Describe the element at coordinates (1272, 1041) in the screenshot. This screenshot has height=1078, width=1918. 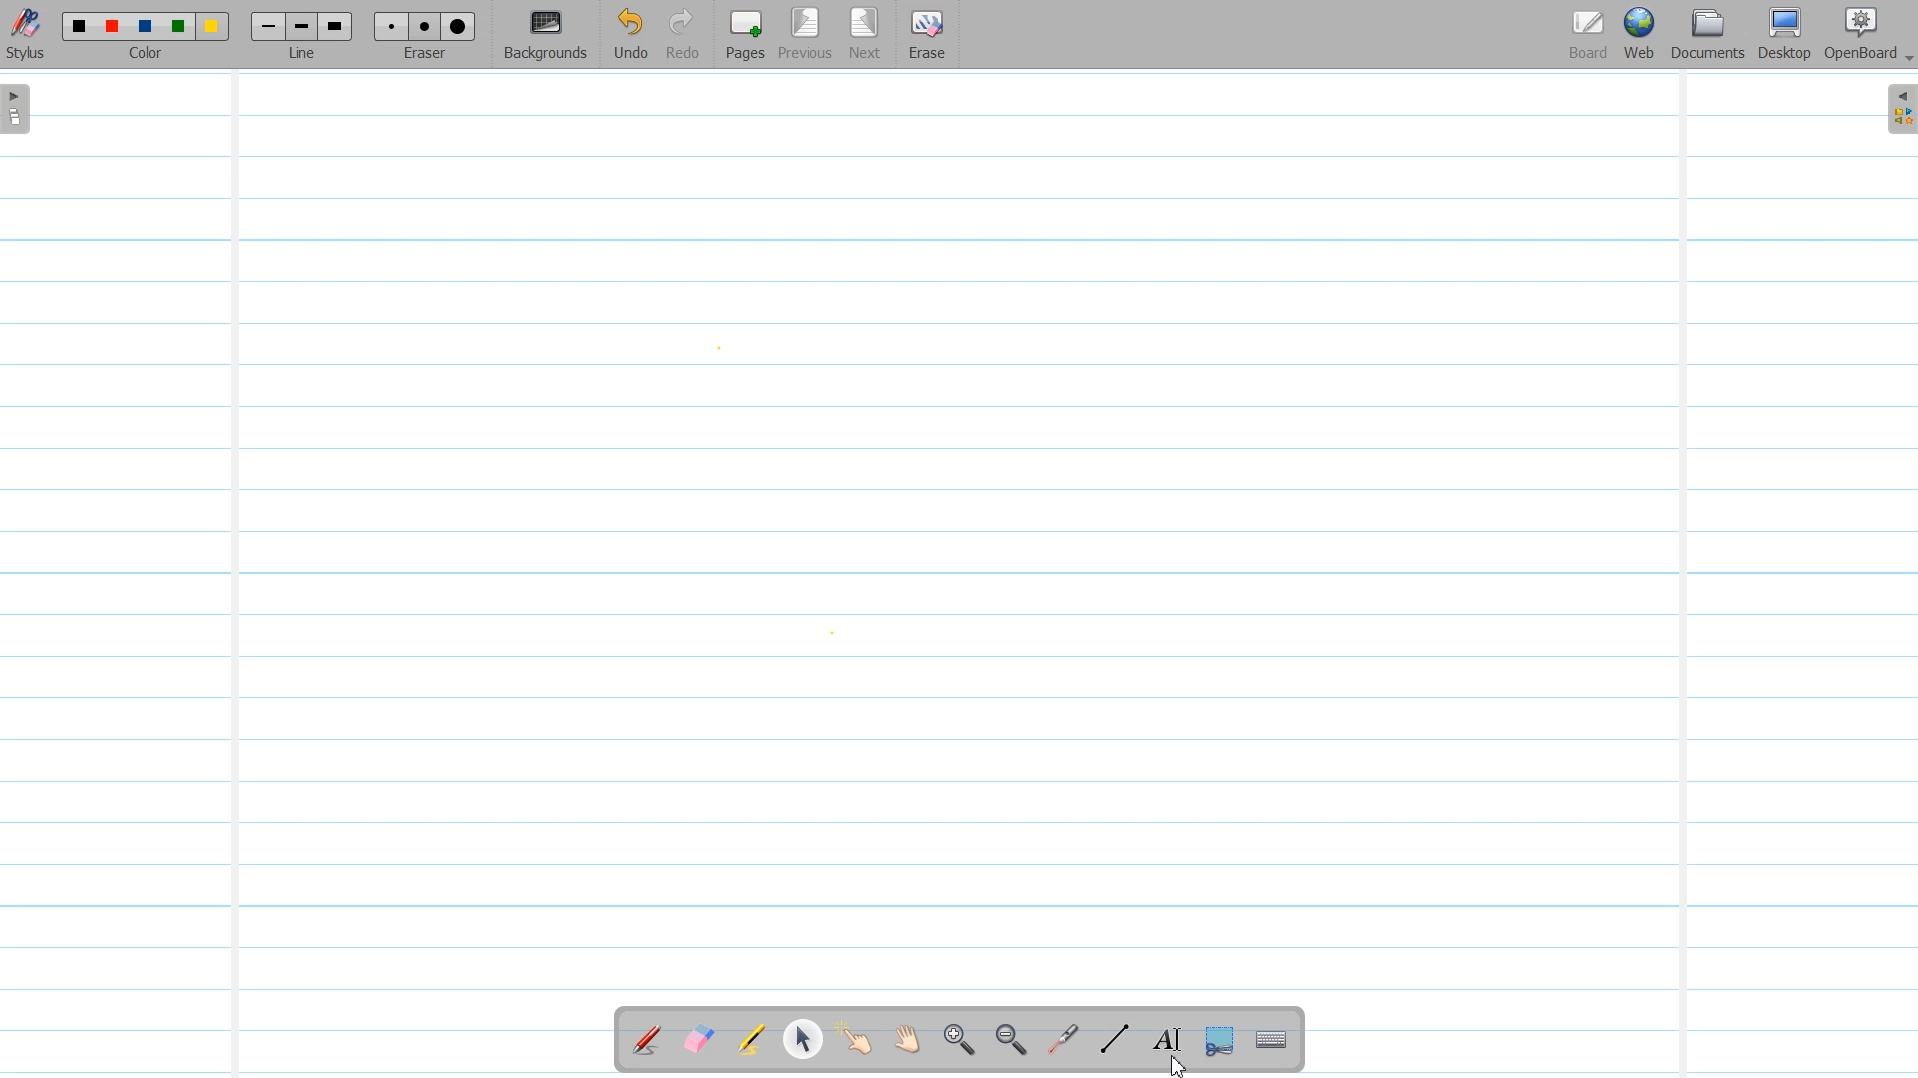
I see `Display virtual Keyboard` at that location.